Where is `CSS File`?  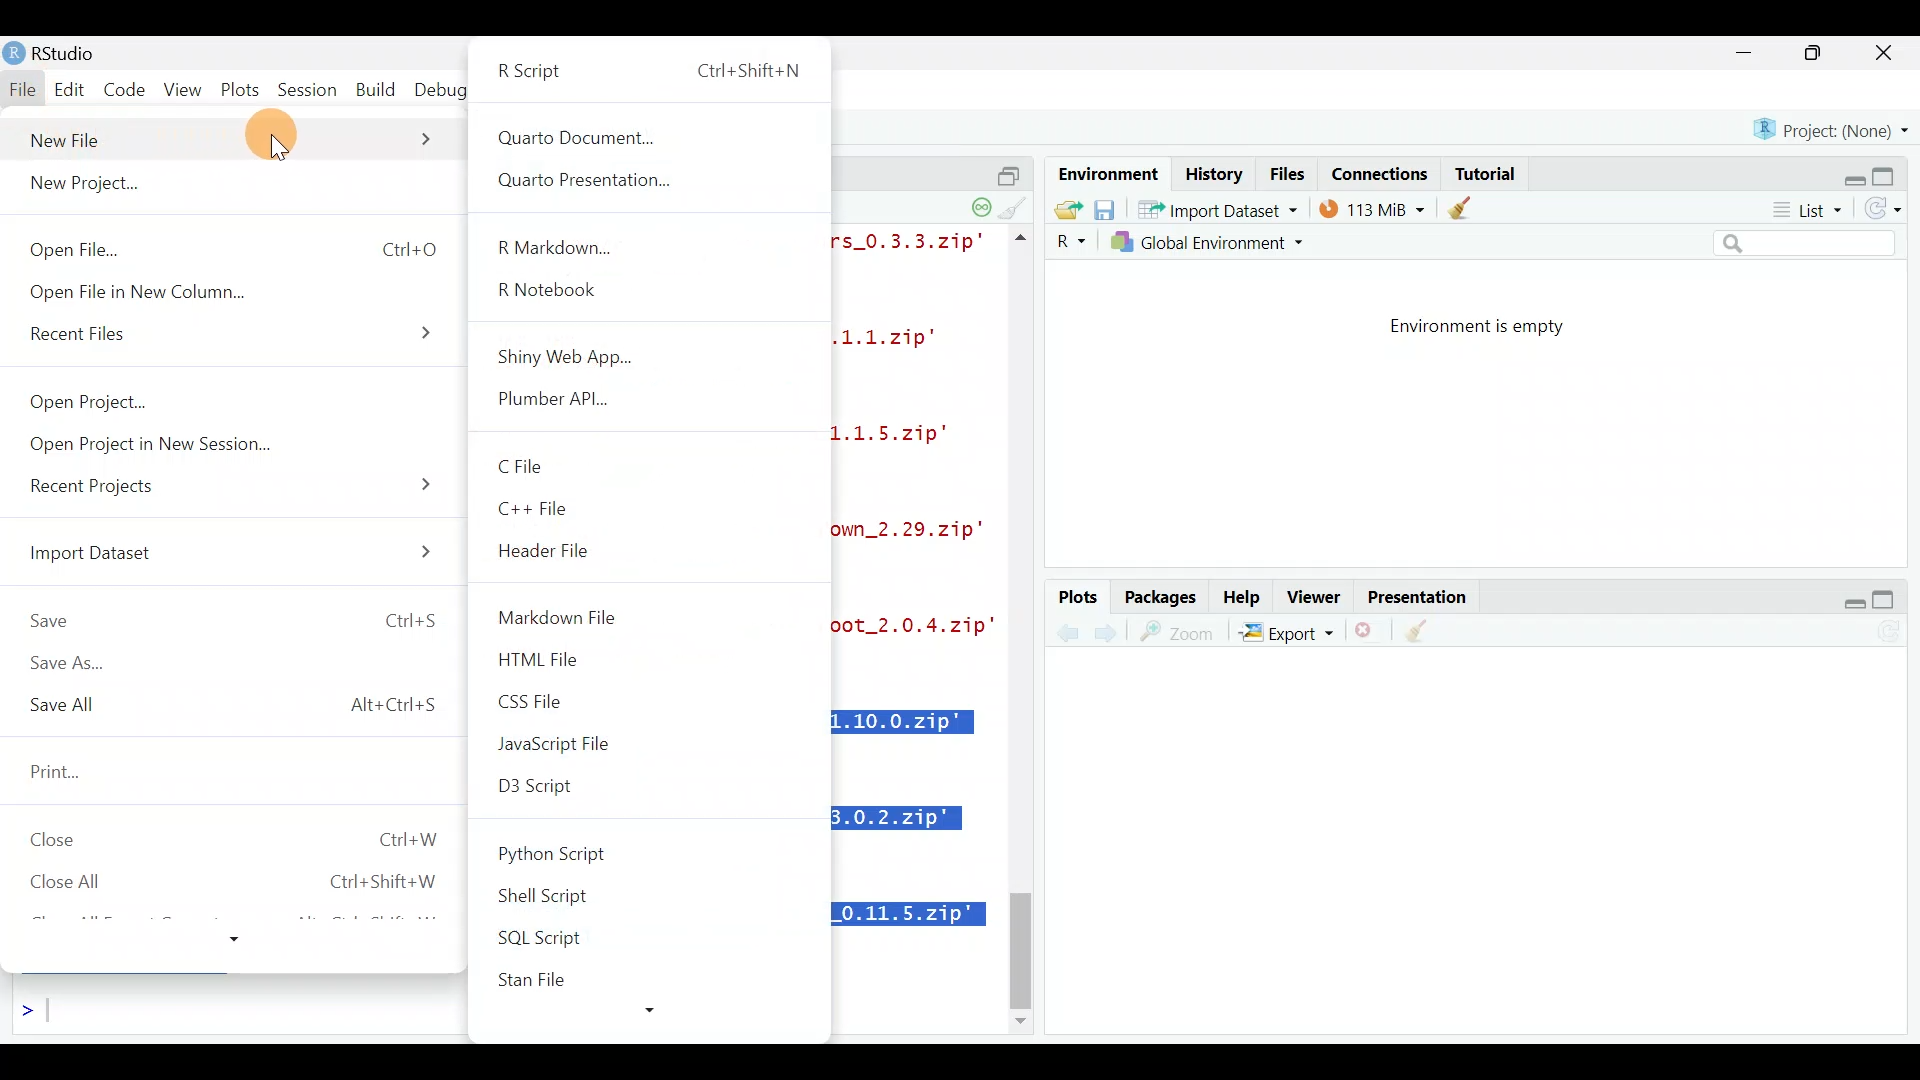 CSS File is located at coordinates (548, 701).